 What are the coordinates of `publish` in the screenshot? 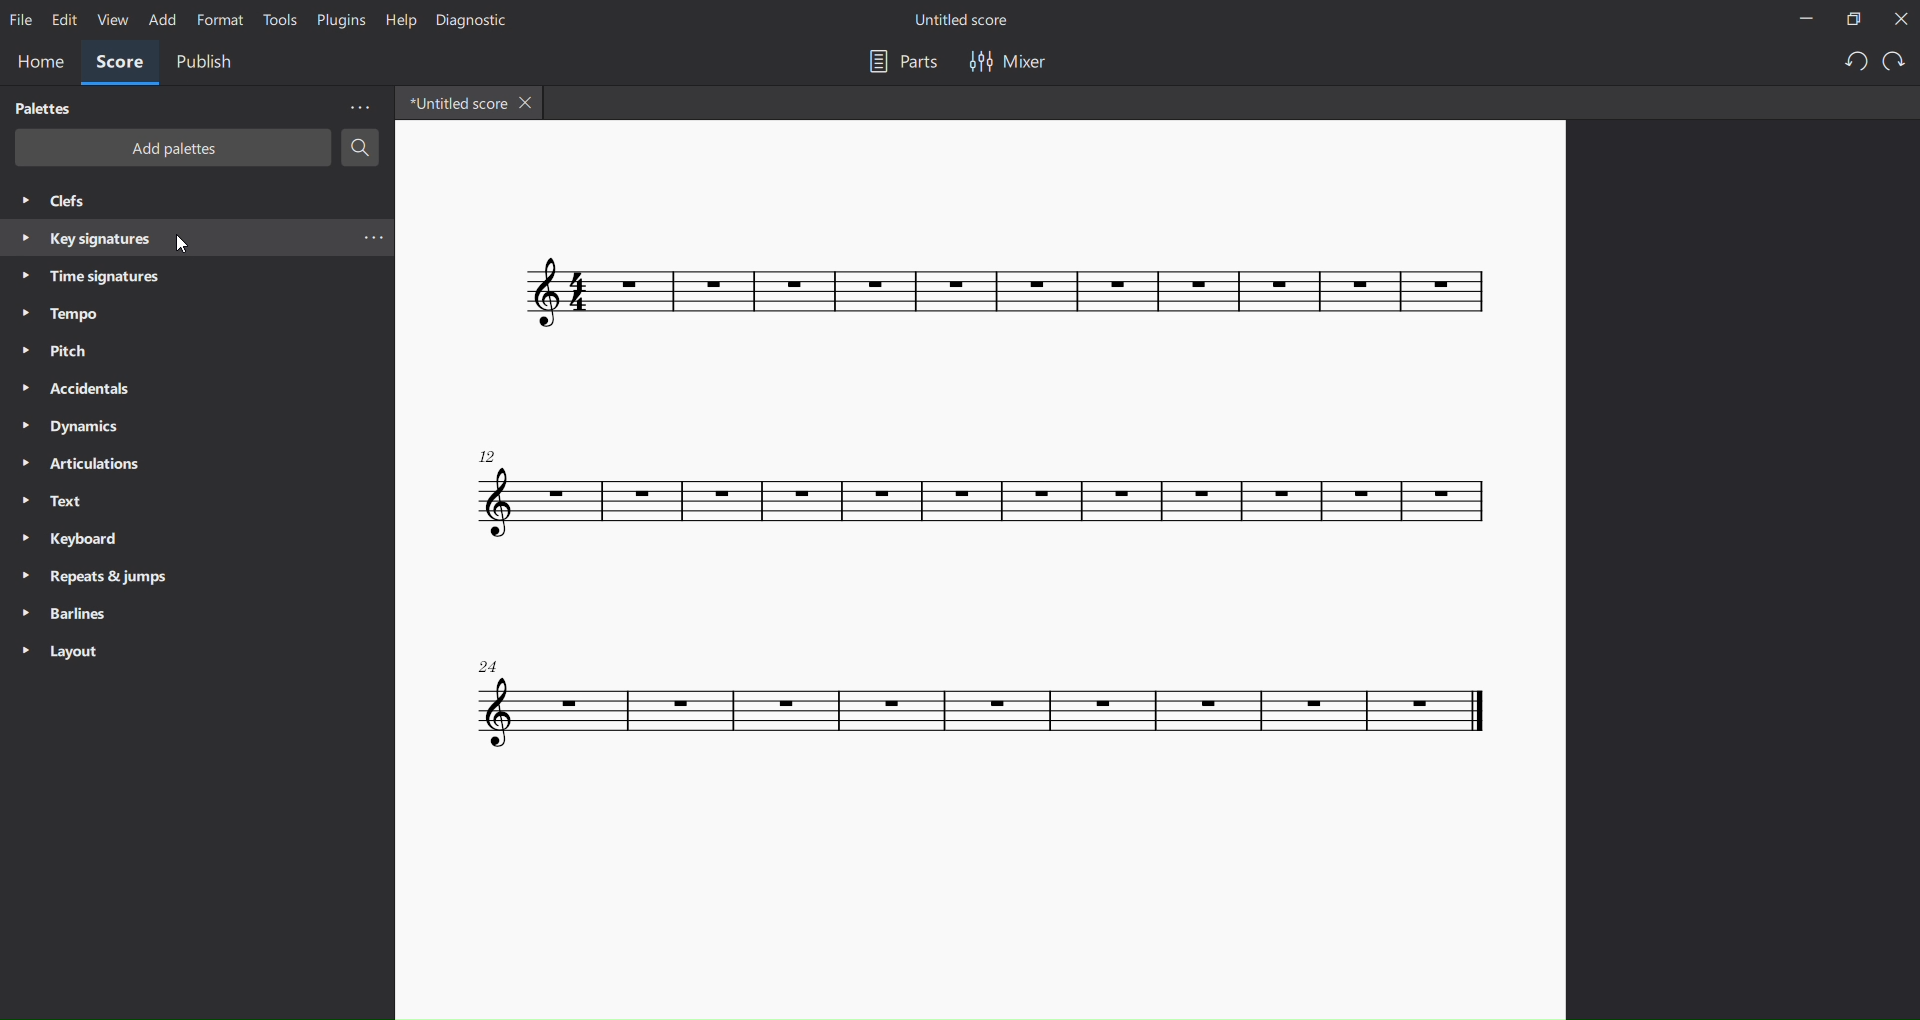 It's located at (207, 64).